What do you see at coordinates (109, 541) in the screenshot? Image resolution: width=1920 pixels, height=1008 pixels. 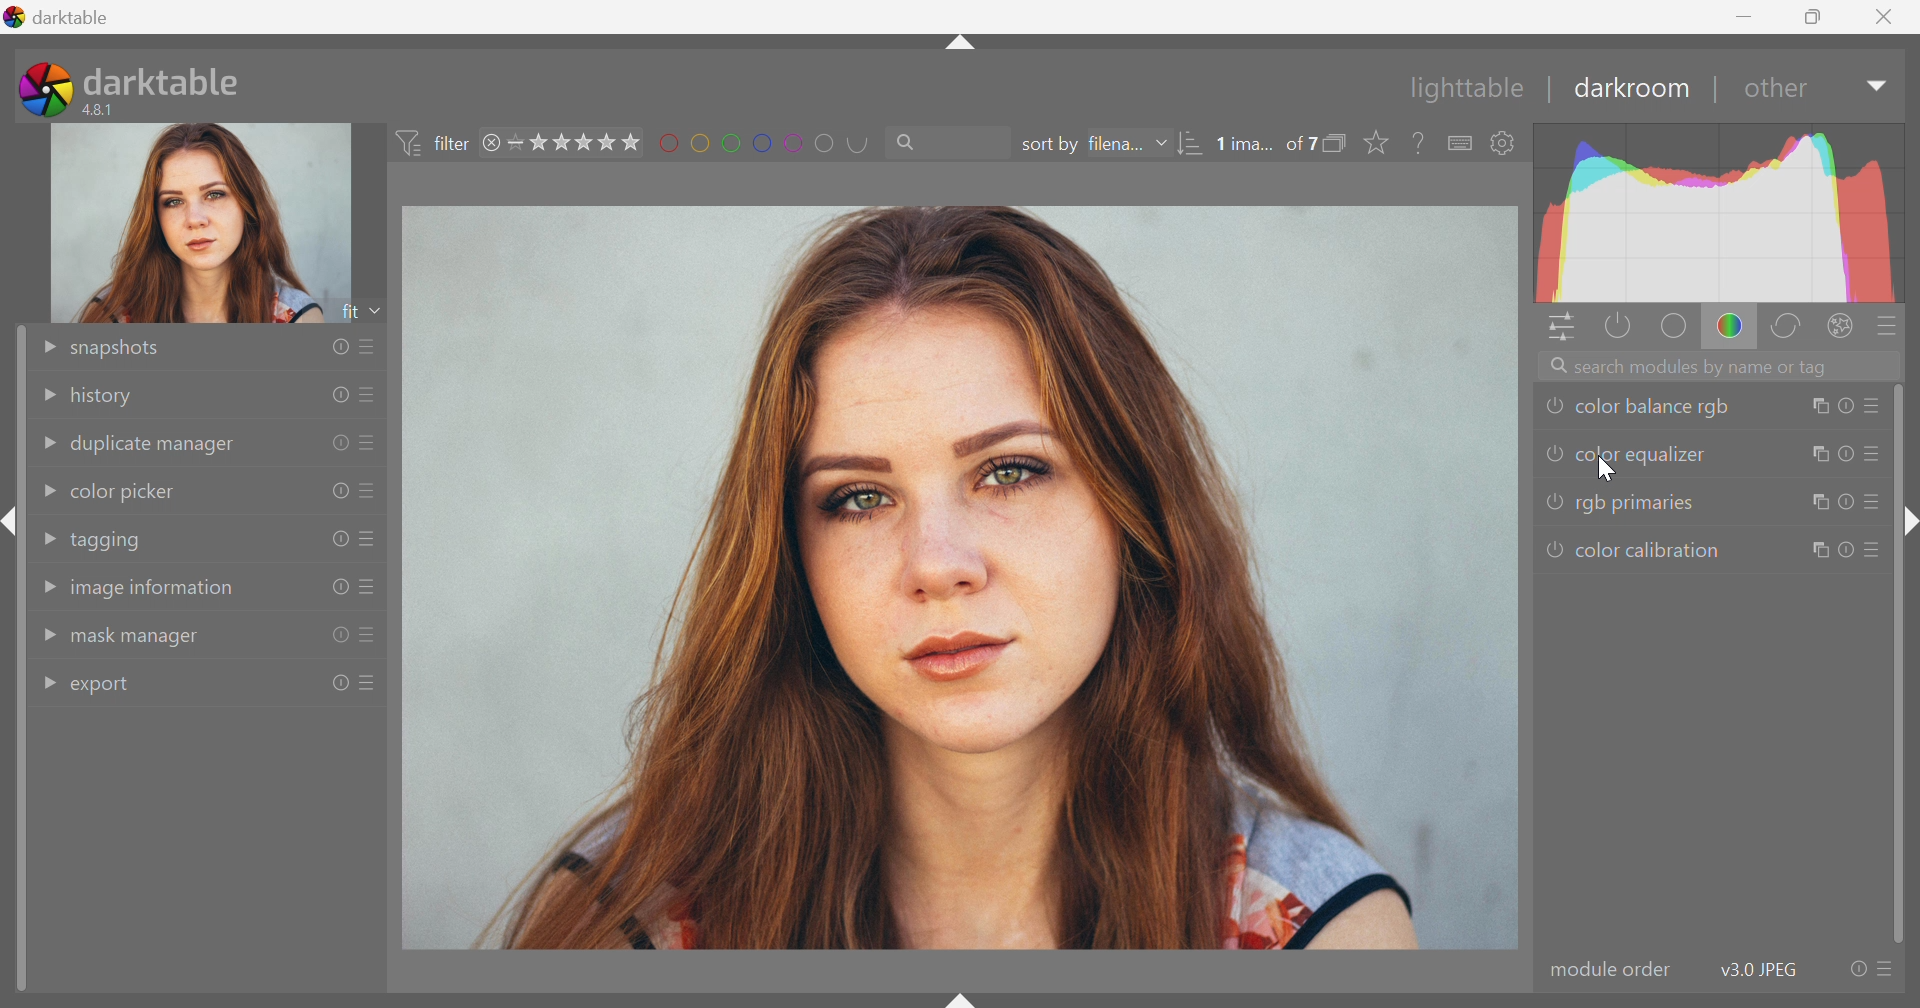 I see `tagging` at bounding box center [109, 541].